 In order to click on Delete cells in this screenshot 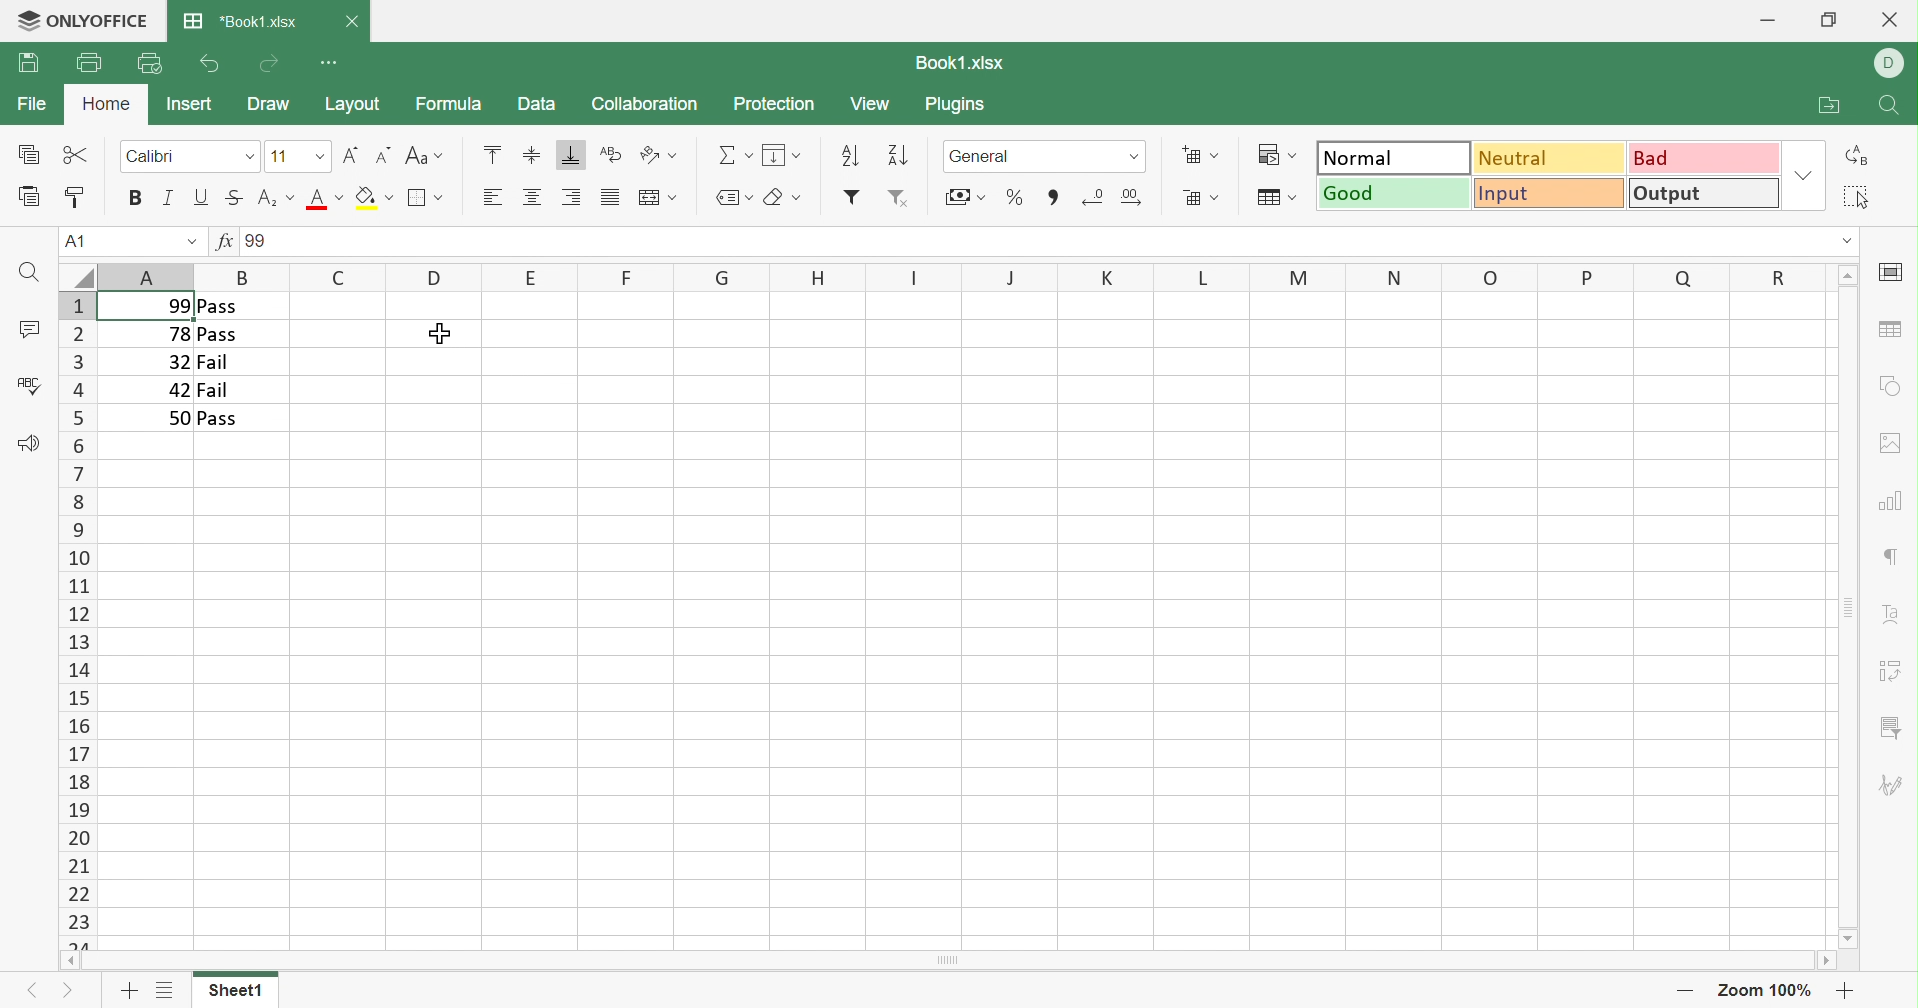, I will do `click(1199, 196)`.